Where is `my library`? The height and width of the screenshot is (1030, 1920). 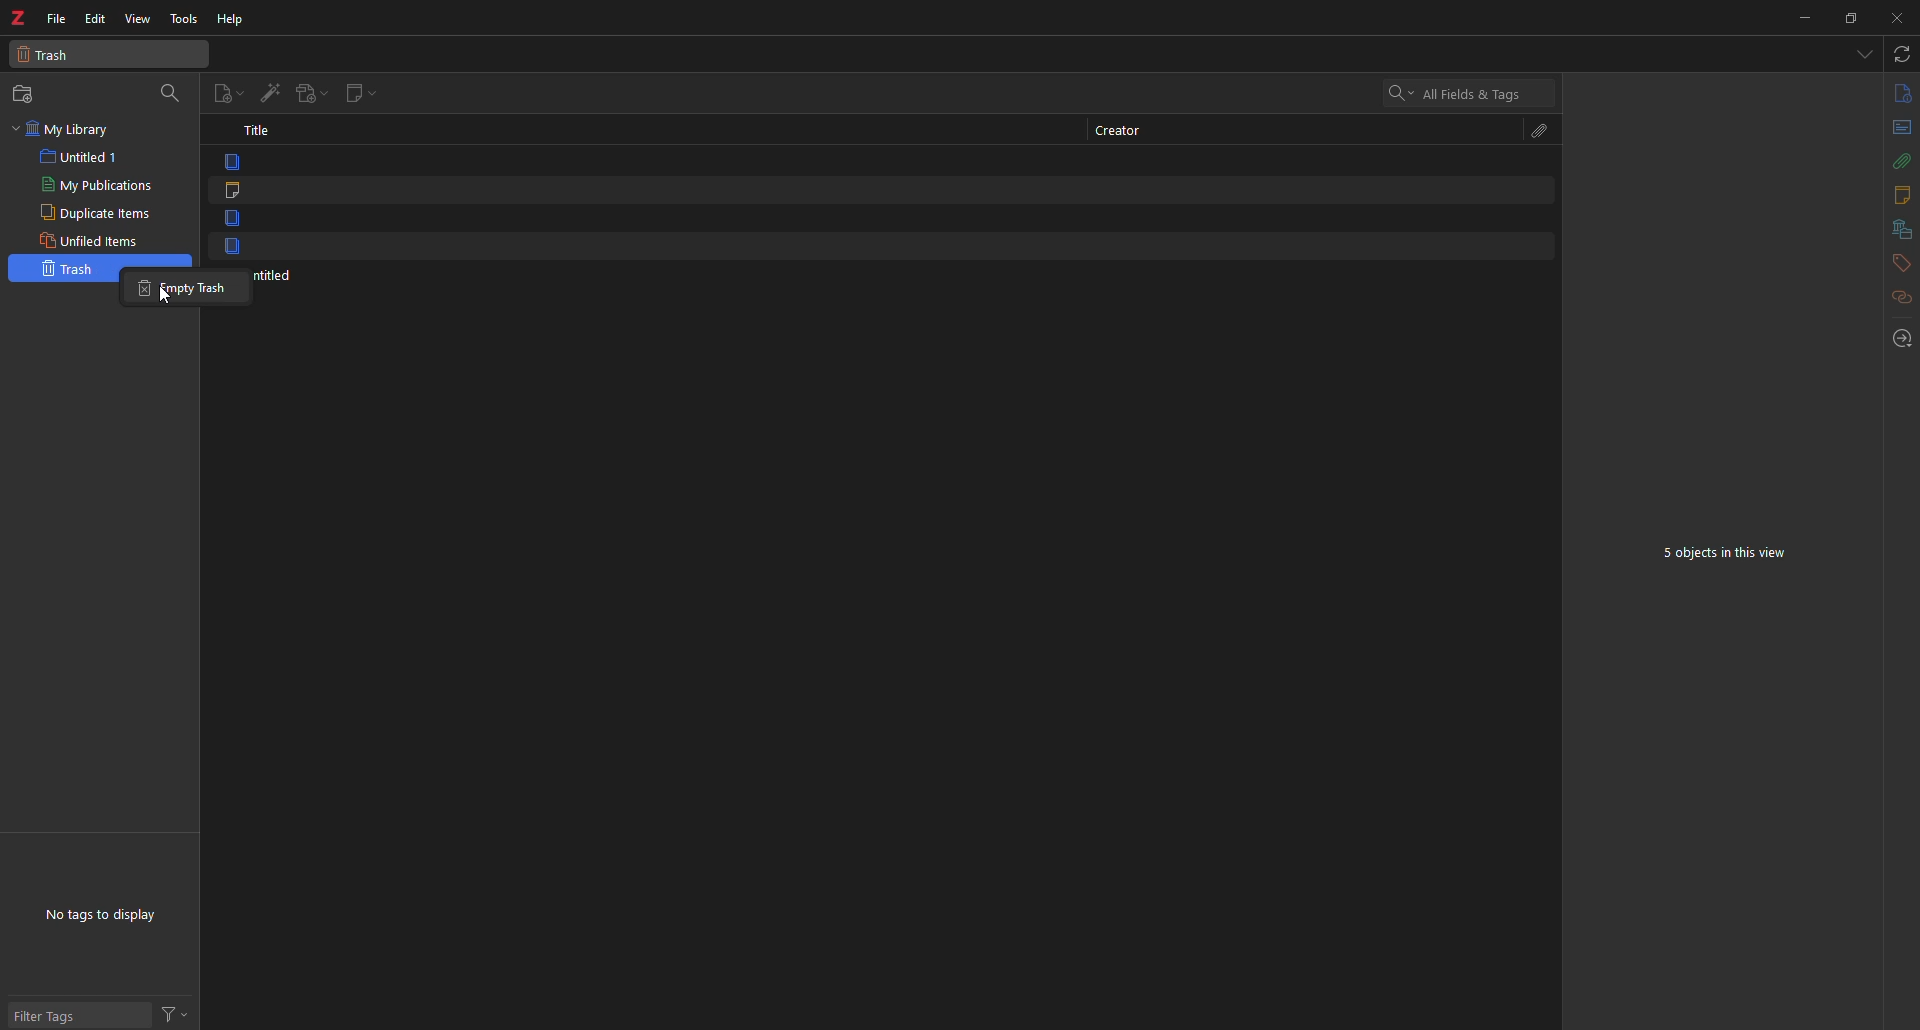
my library is located at coordinates (70, 129).